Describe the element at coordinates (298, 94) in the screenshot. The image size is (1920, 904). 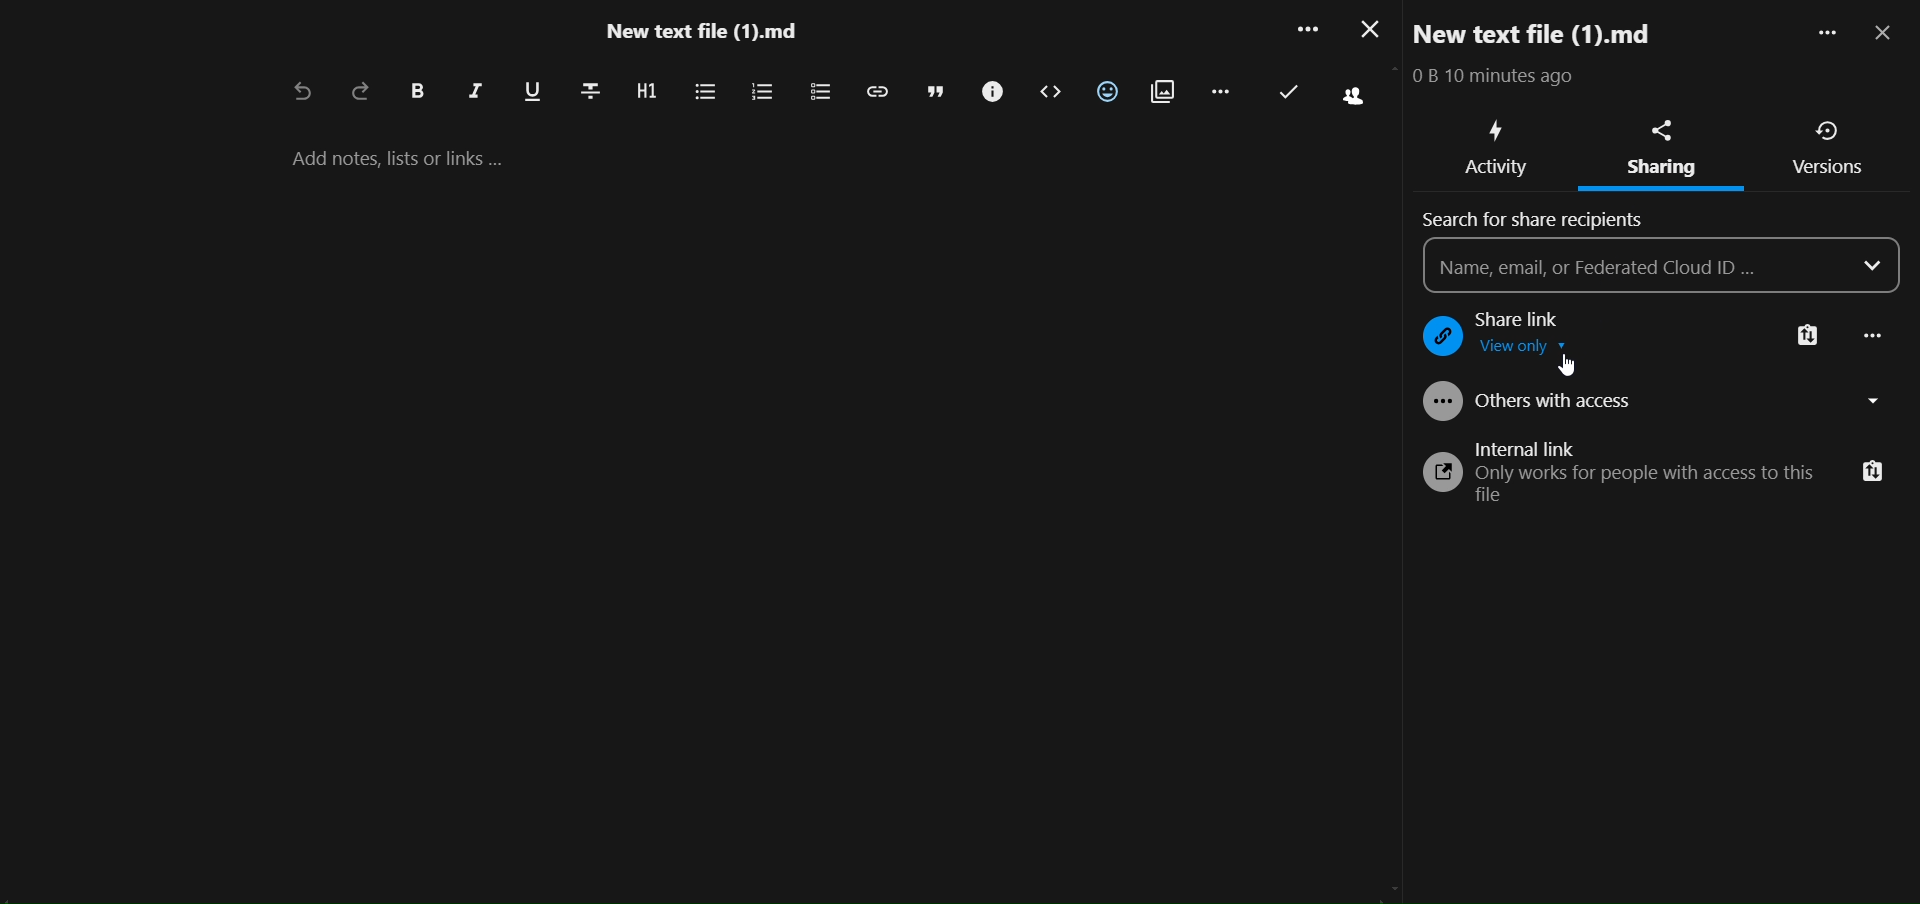
I see `undo` at that location.